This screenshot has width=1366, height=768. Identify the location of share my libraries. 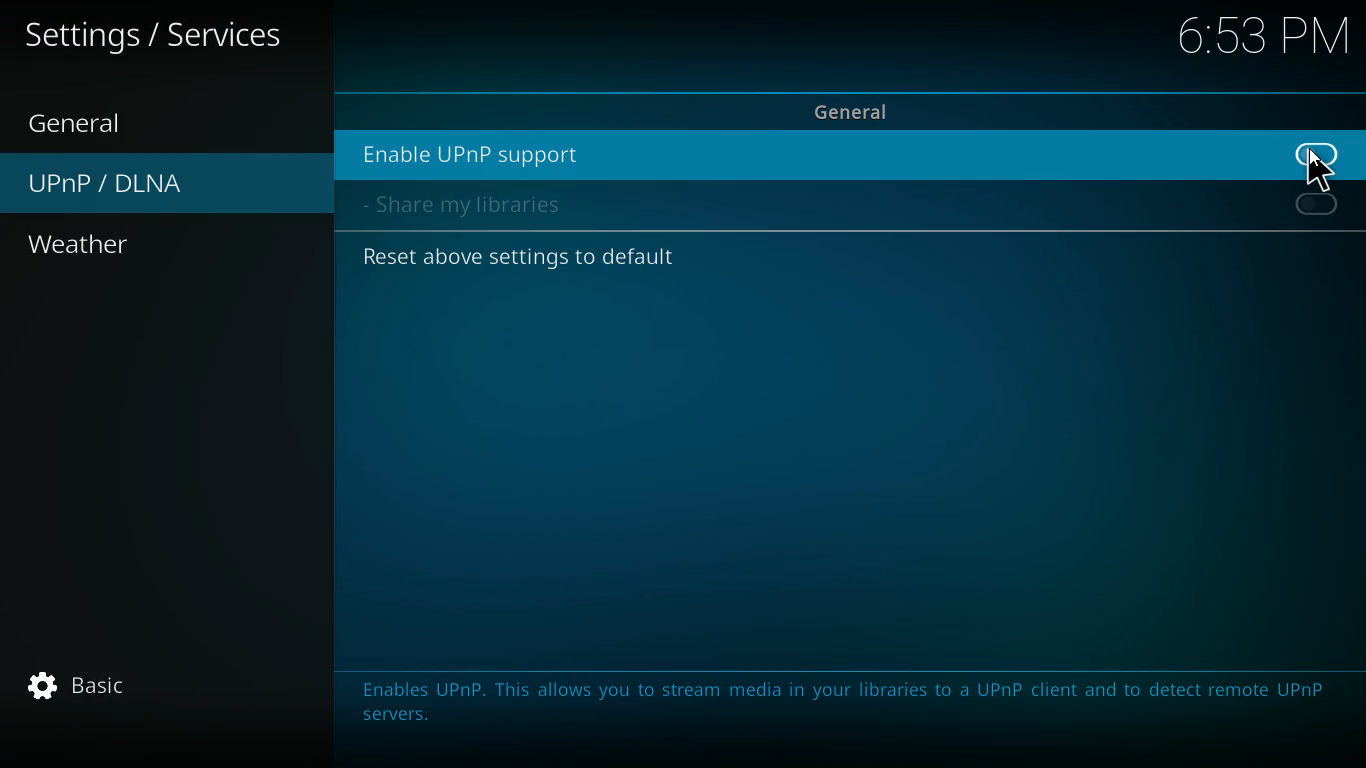
(485, 206).